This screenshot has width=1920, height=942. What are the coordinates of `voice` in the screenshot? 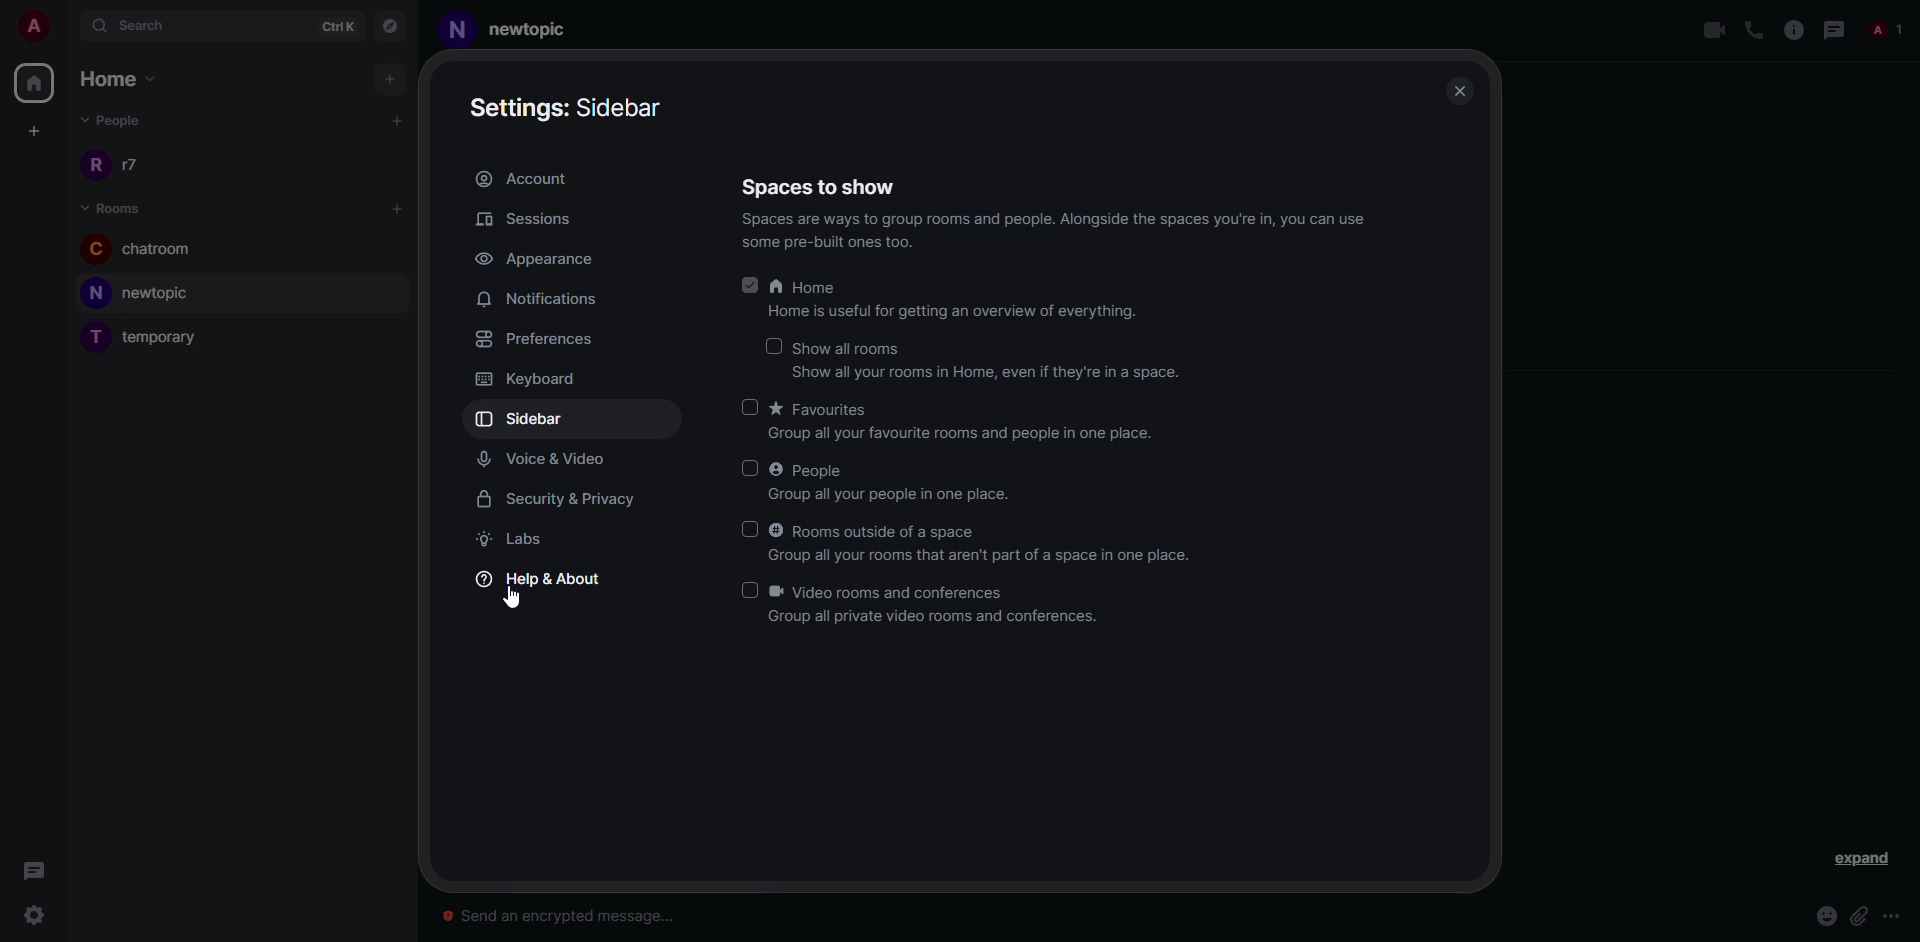 It's located at (550, 460).